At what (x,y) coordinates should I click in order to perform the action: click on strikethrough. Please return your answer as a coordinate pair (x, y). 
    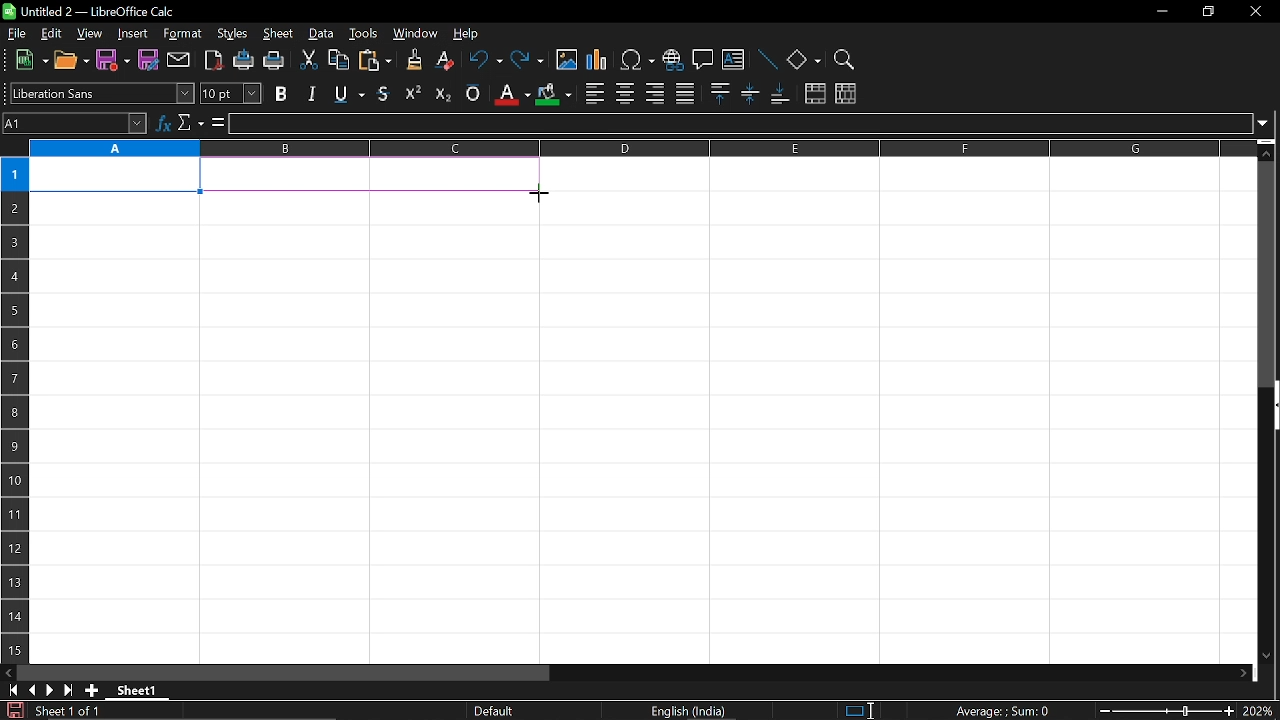
    Looking at the image, I should click on (384, 92).